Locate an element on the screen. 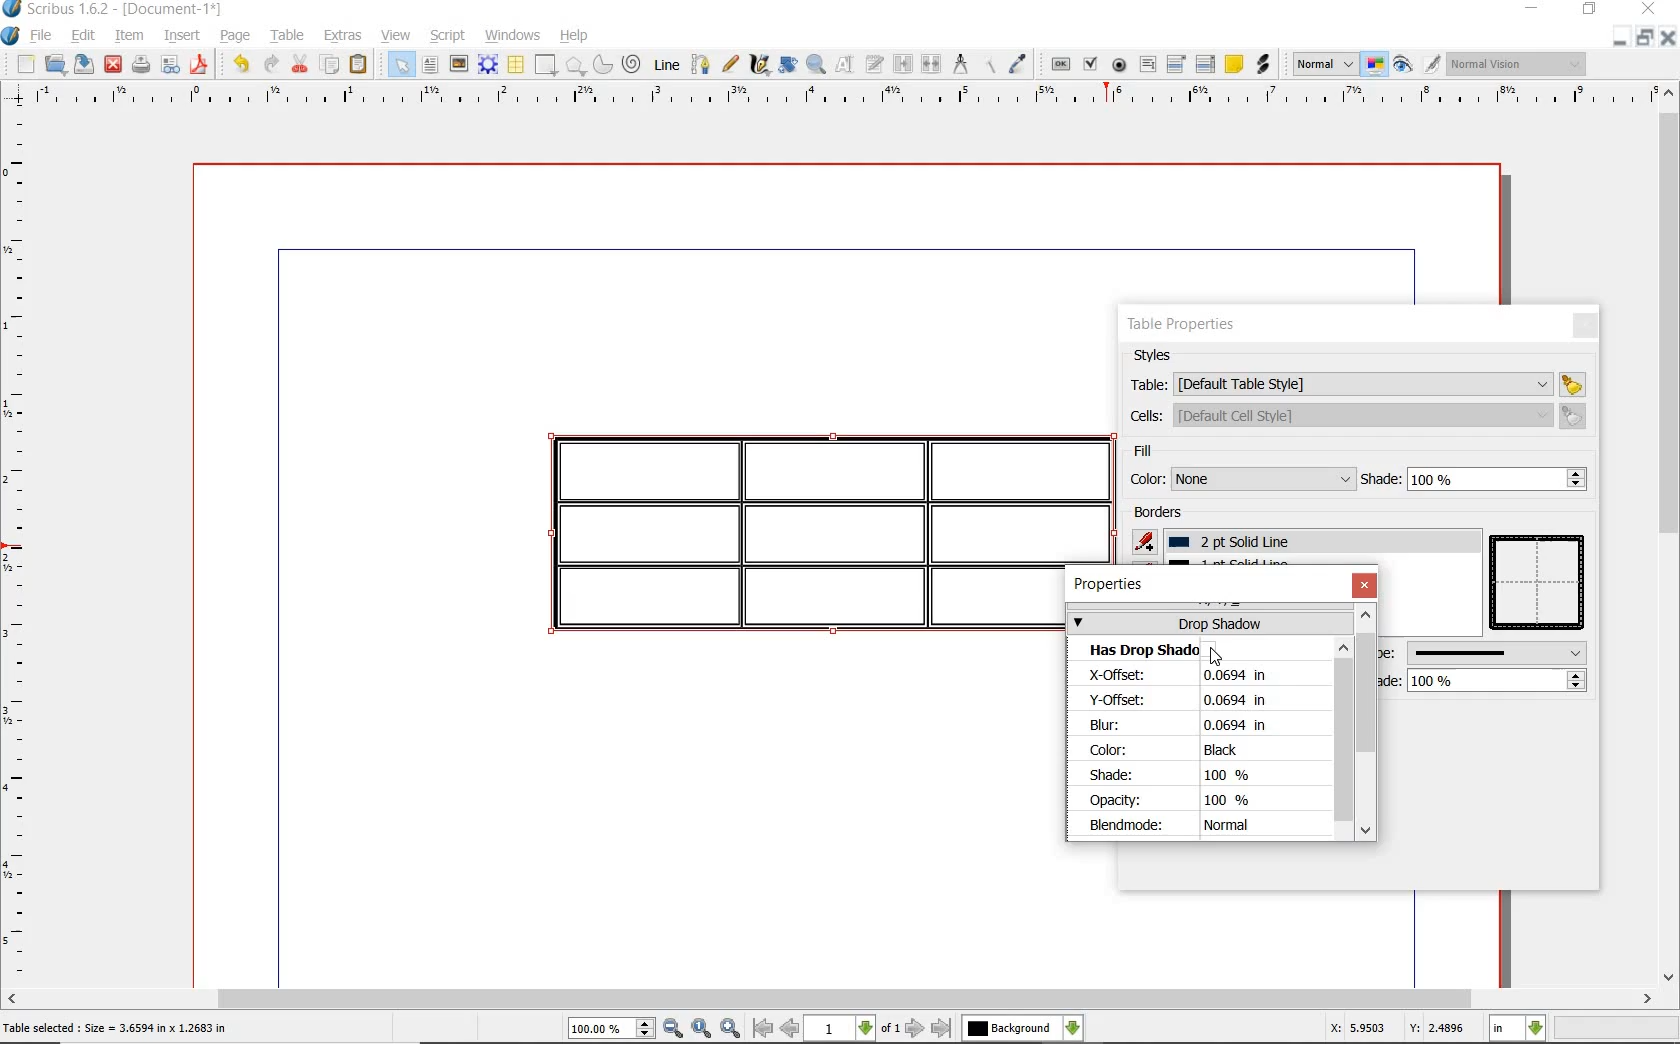 This screenshot has height=1044, width=1680. open is located at coordinates (53, 63).